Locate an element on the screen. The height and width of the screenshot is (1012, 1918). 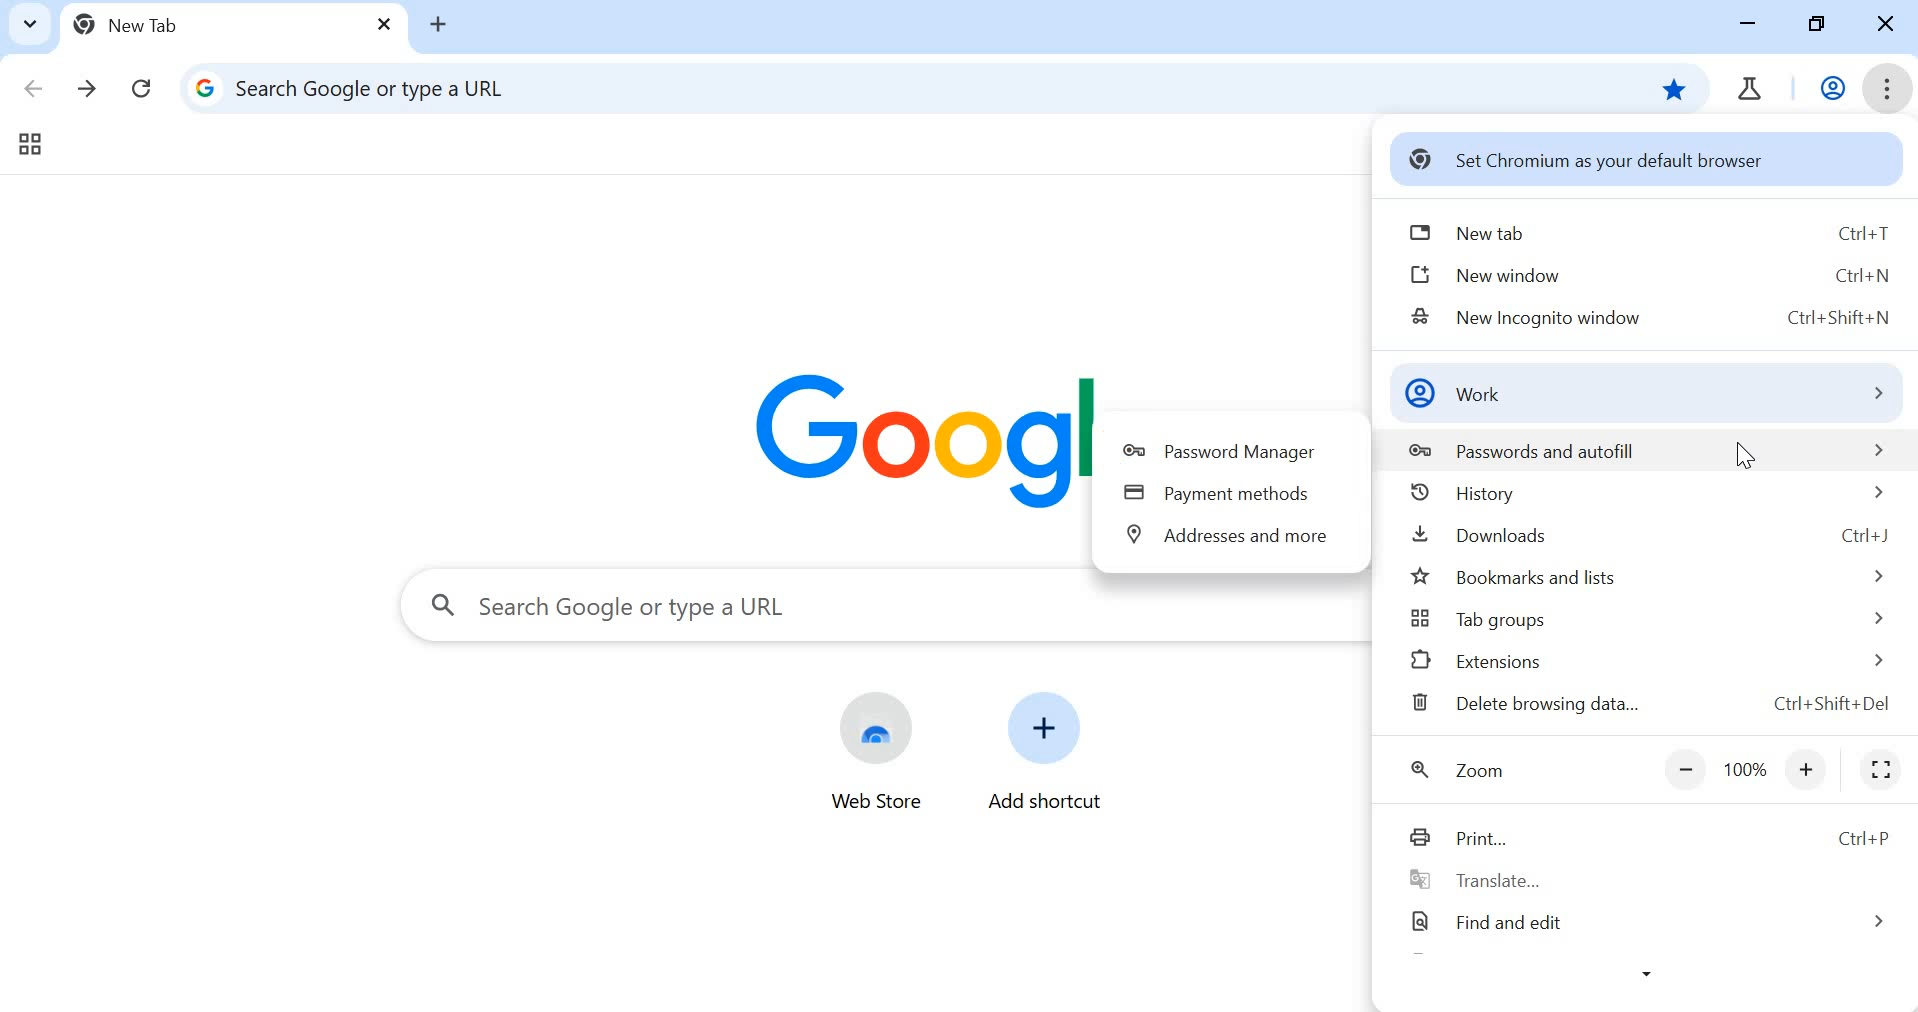
search tabs is located at coordinates (28, 22).